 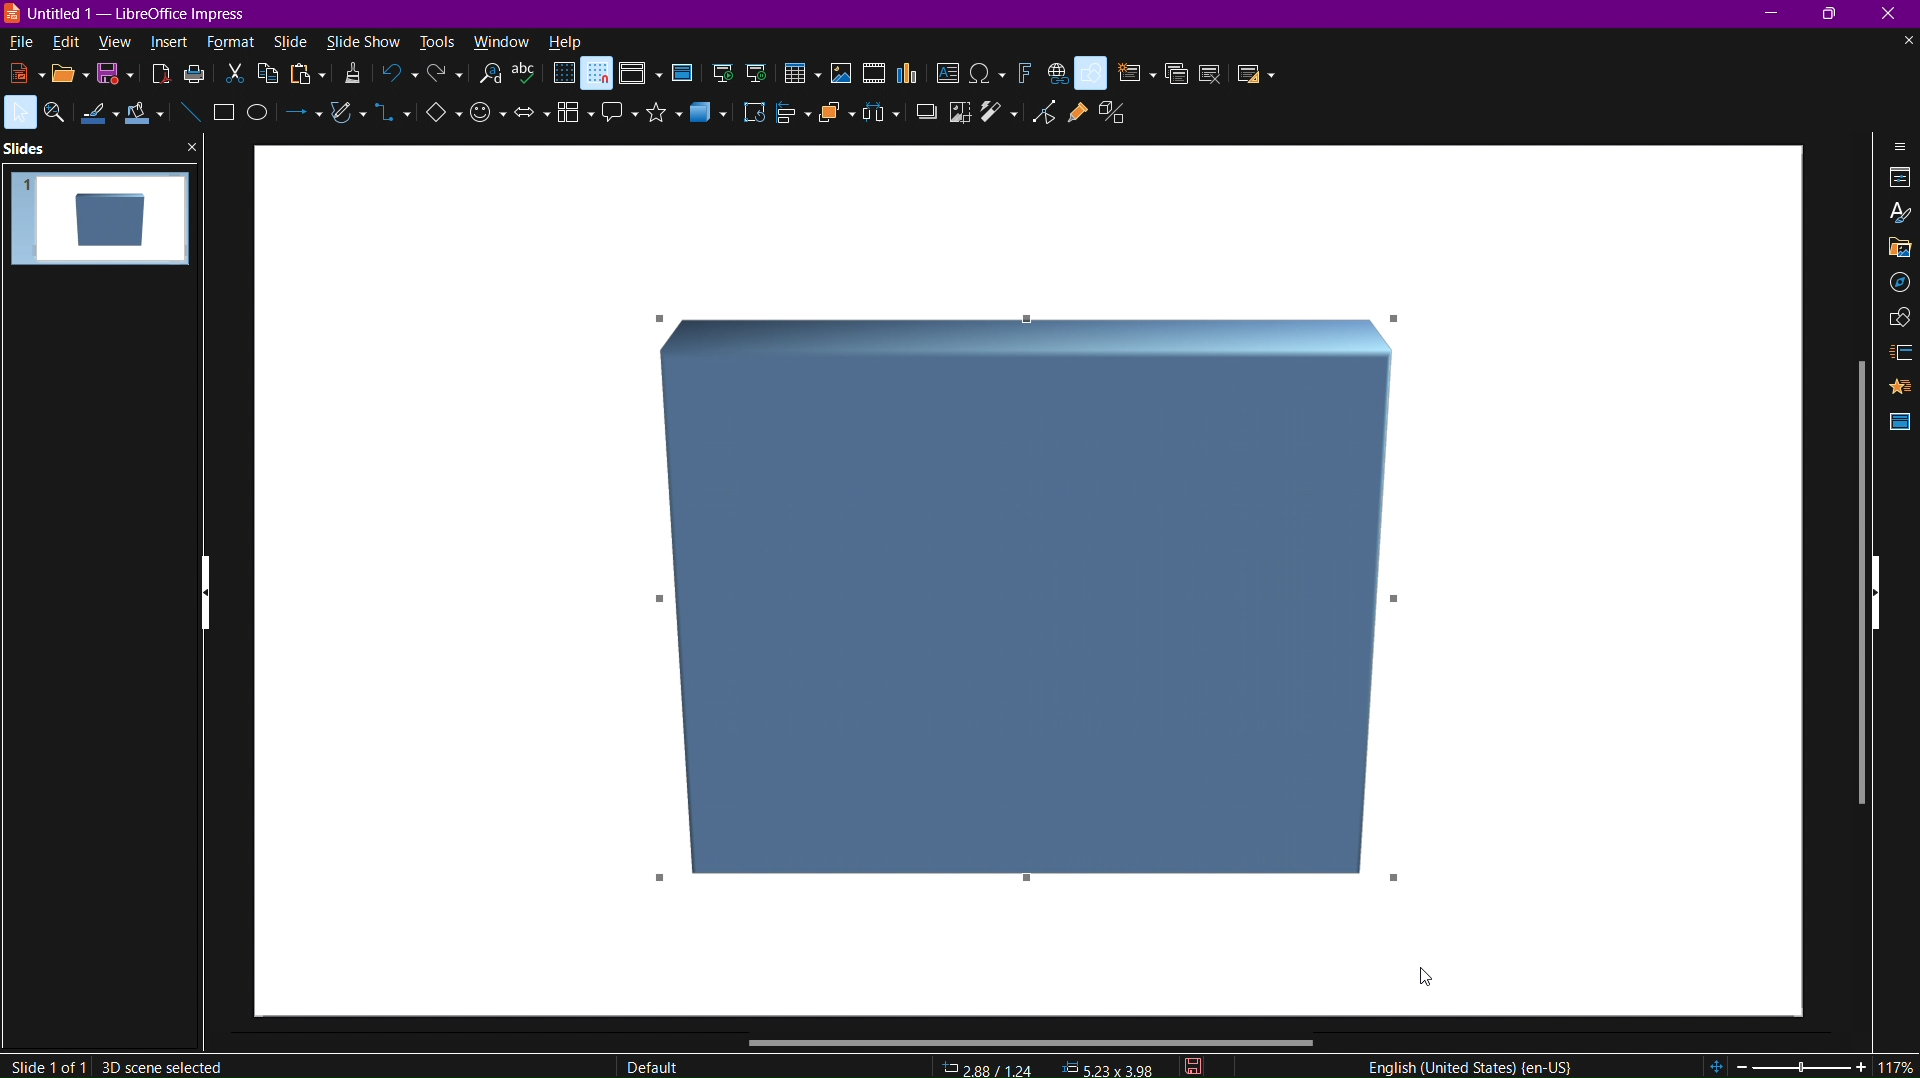 I want to click on Shapes, so click(x=1895, y=319).